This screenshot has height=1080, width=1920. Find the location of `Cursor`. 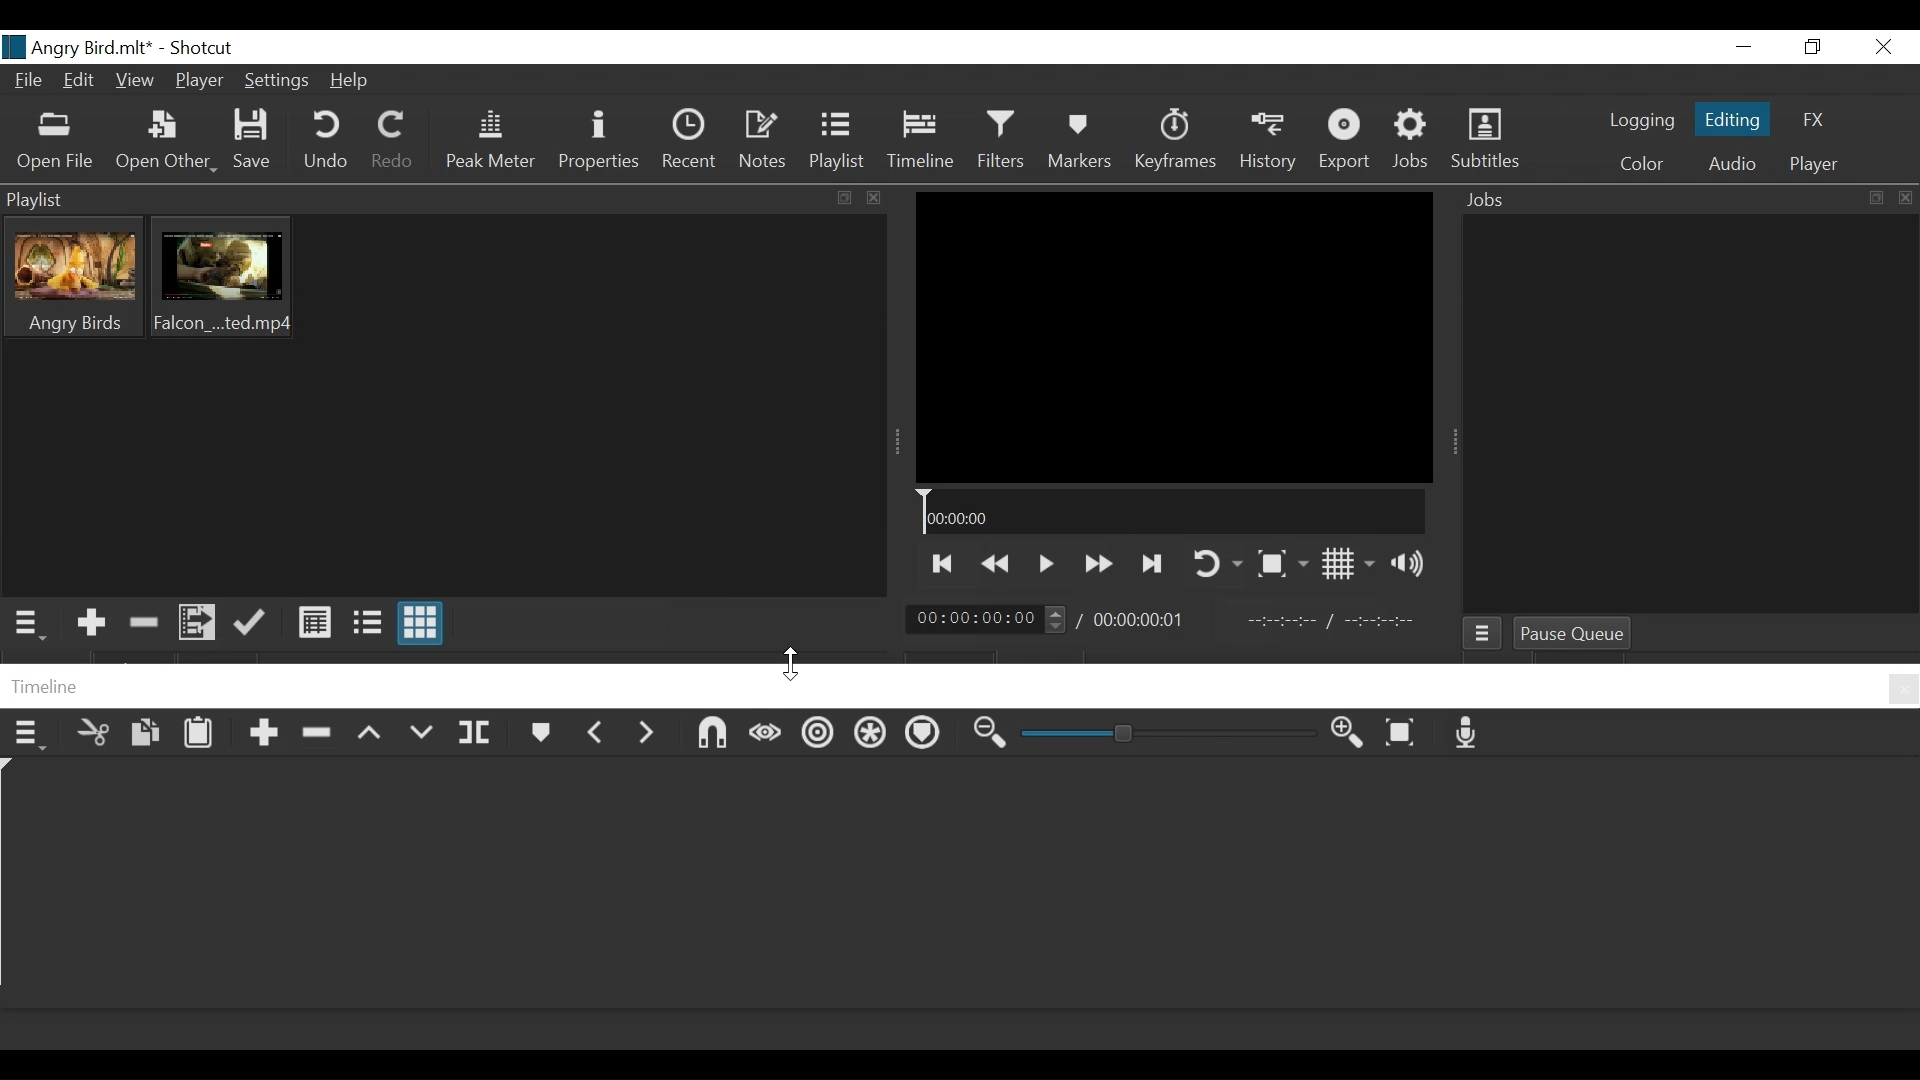

Cursor is located at coordinates (790, 663).